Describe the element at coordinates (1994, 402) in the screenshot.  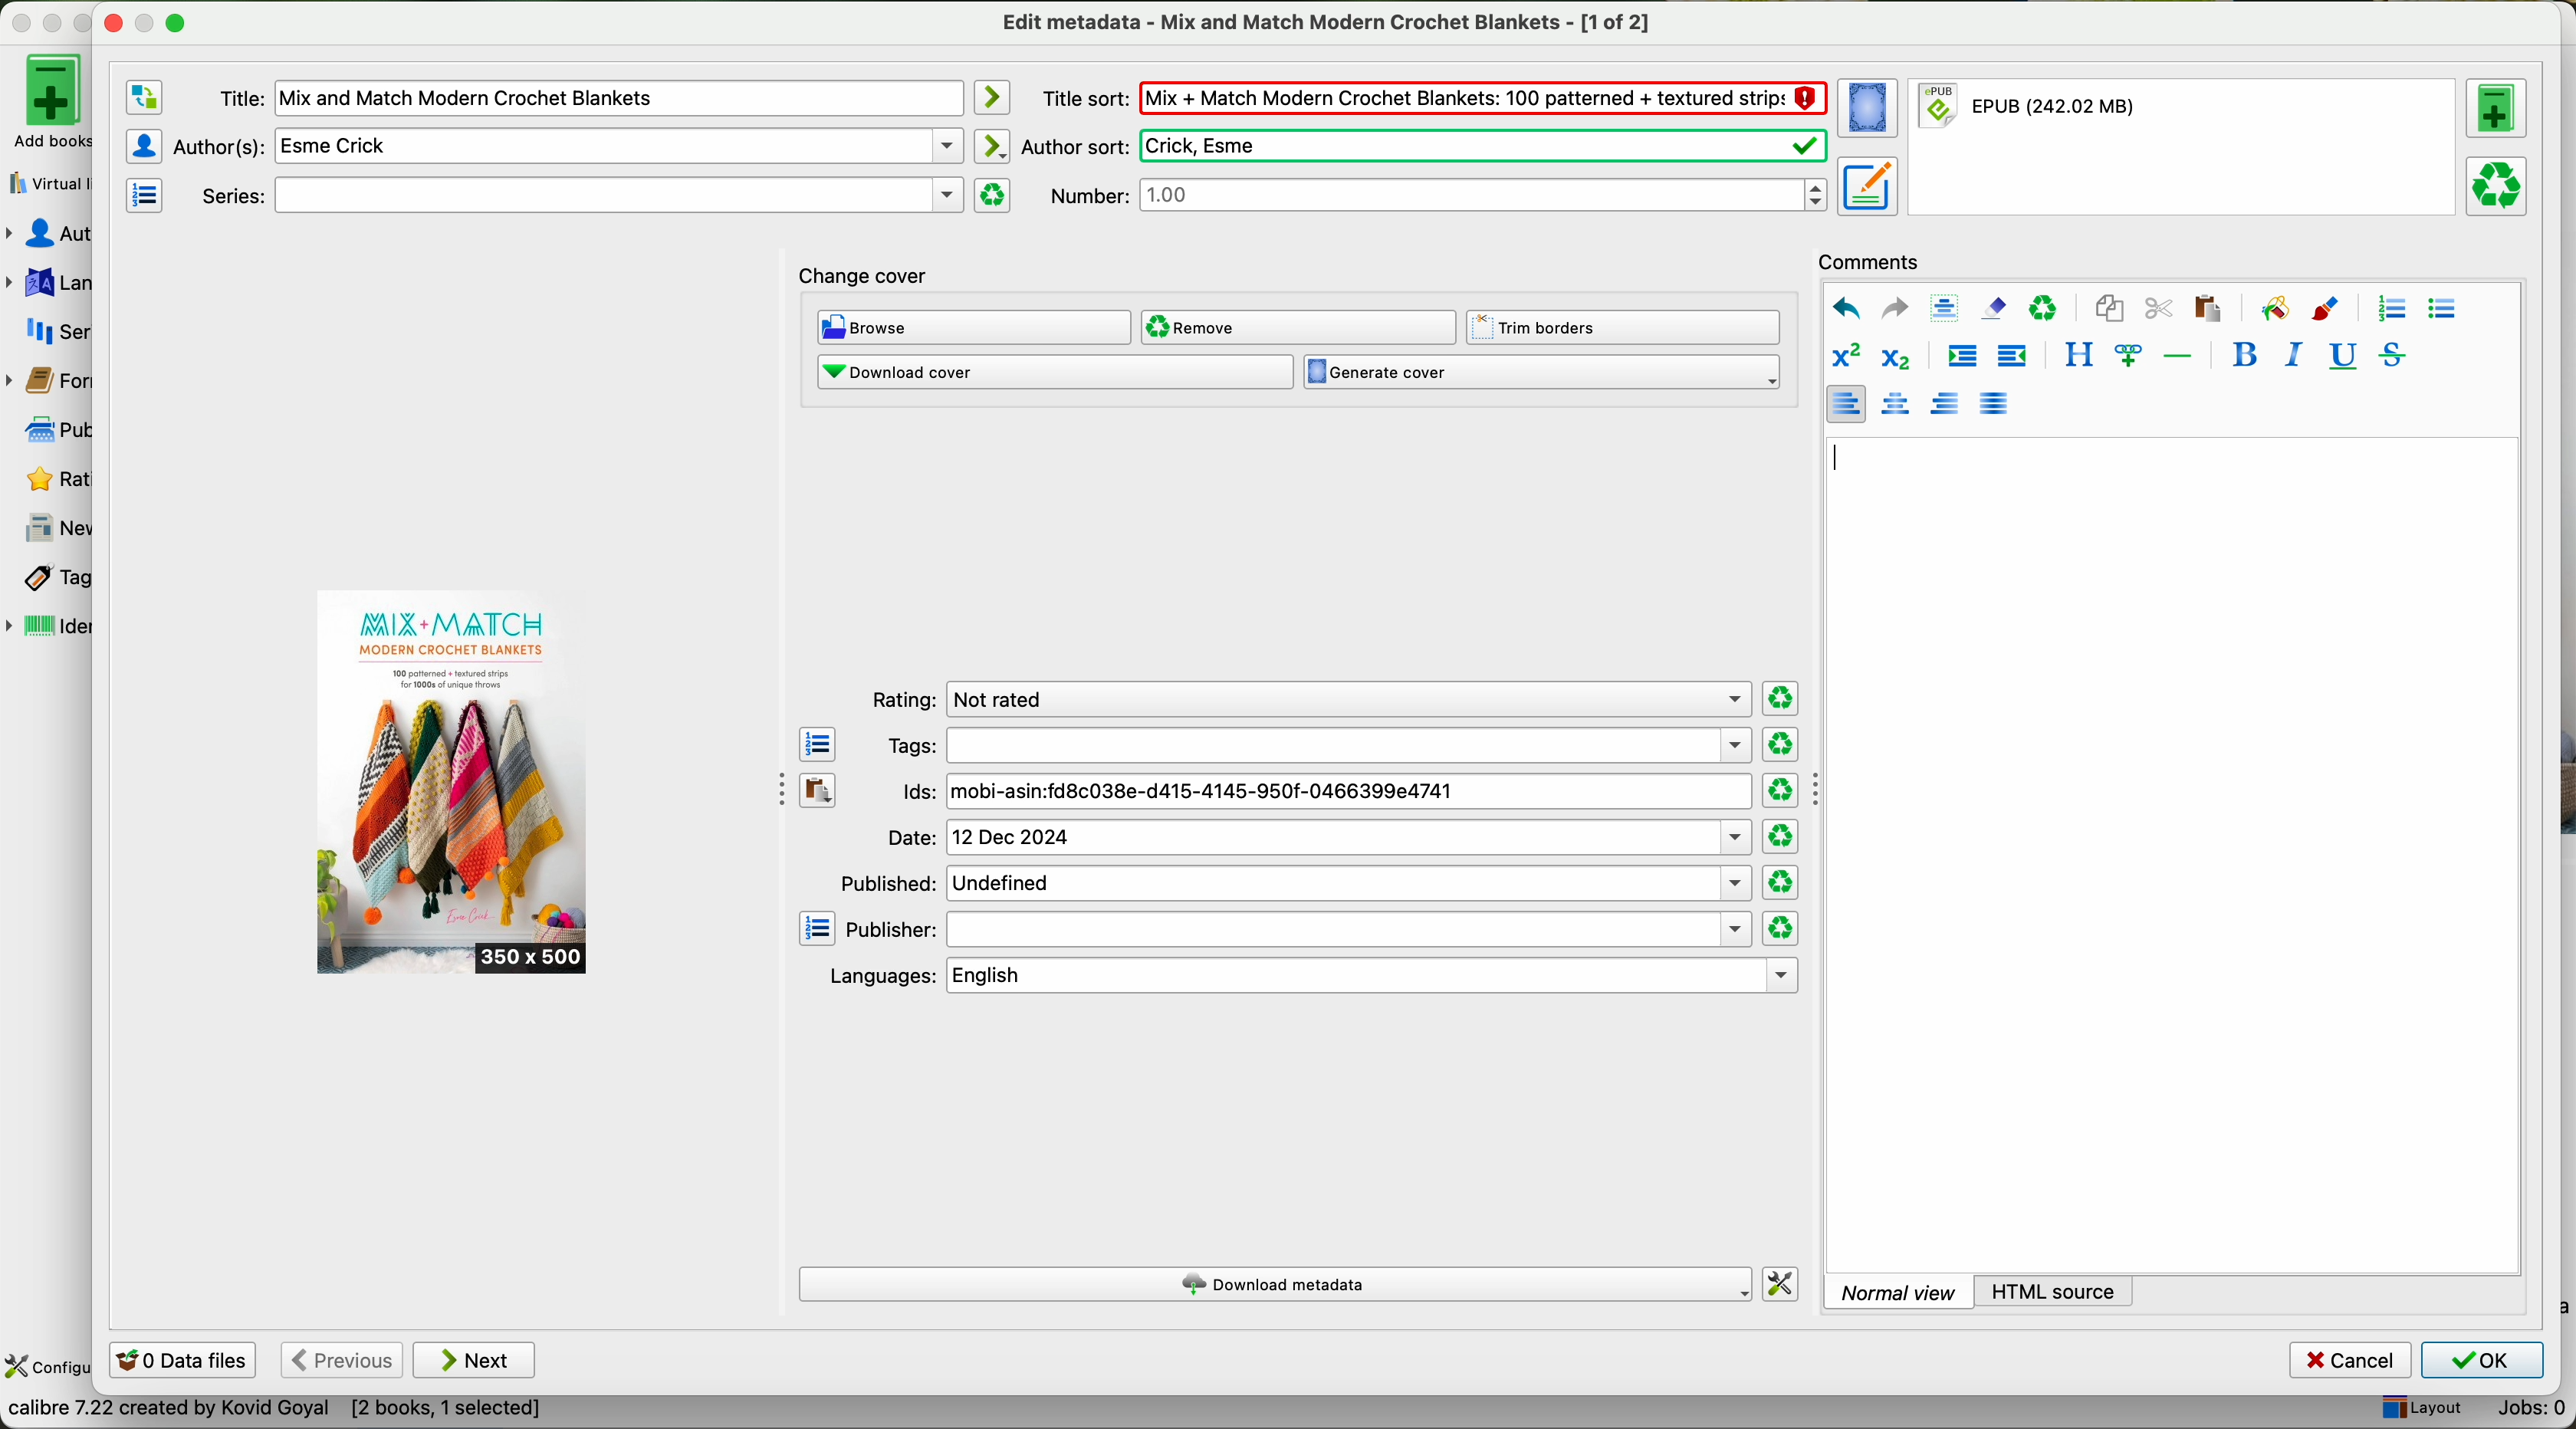
I see `align justified` at that location.